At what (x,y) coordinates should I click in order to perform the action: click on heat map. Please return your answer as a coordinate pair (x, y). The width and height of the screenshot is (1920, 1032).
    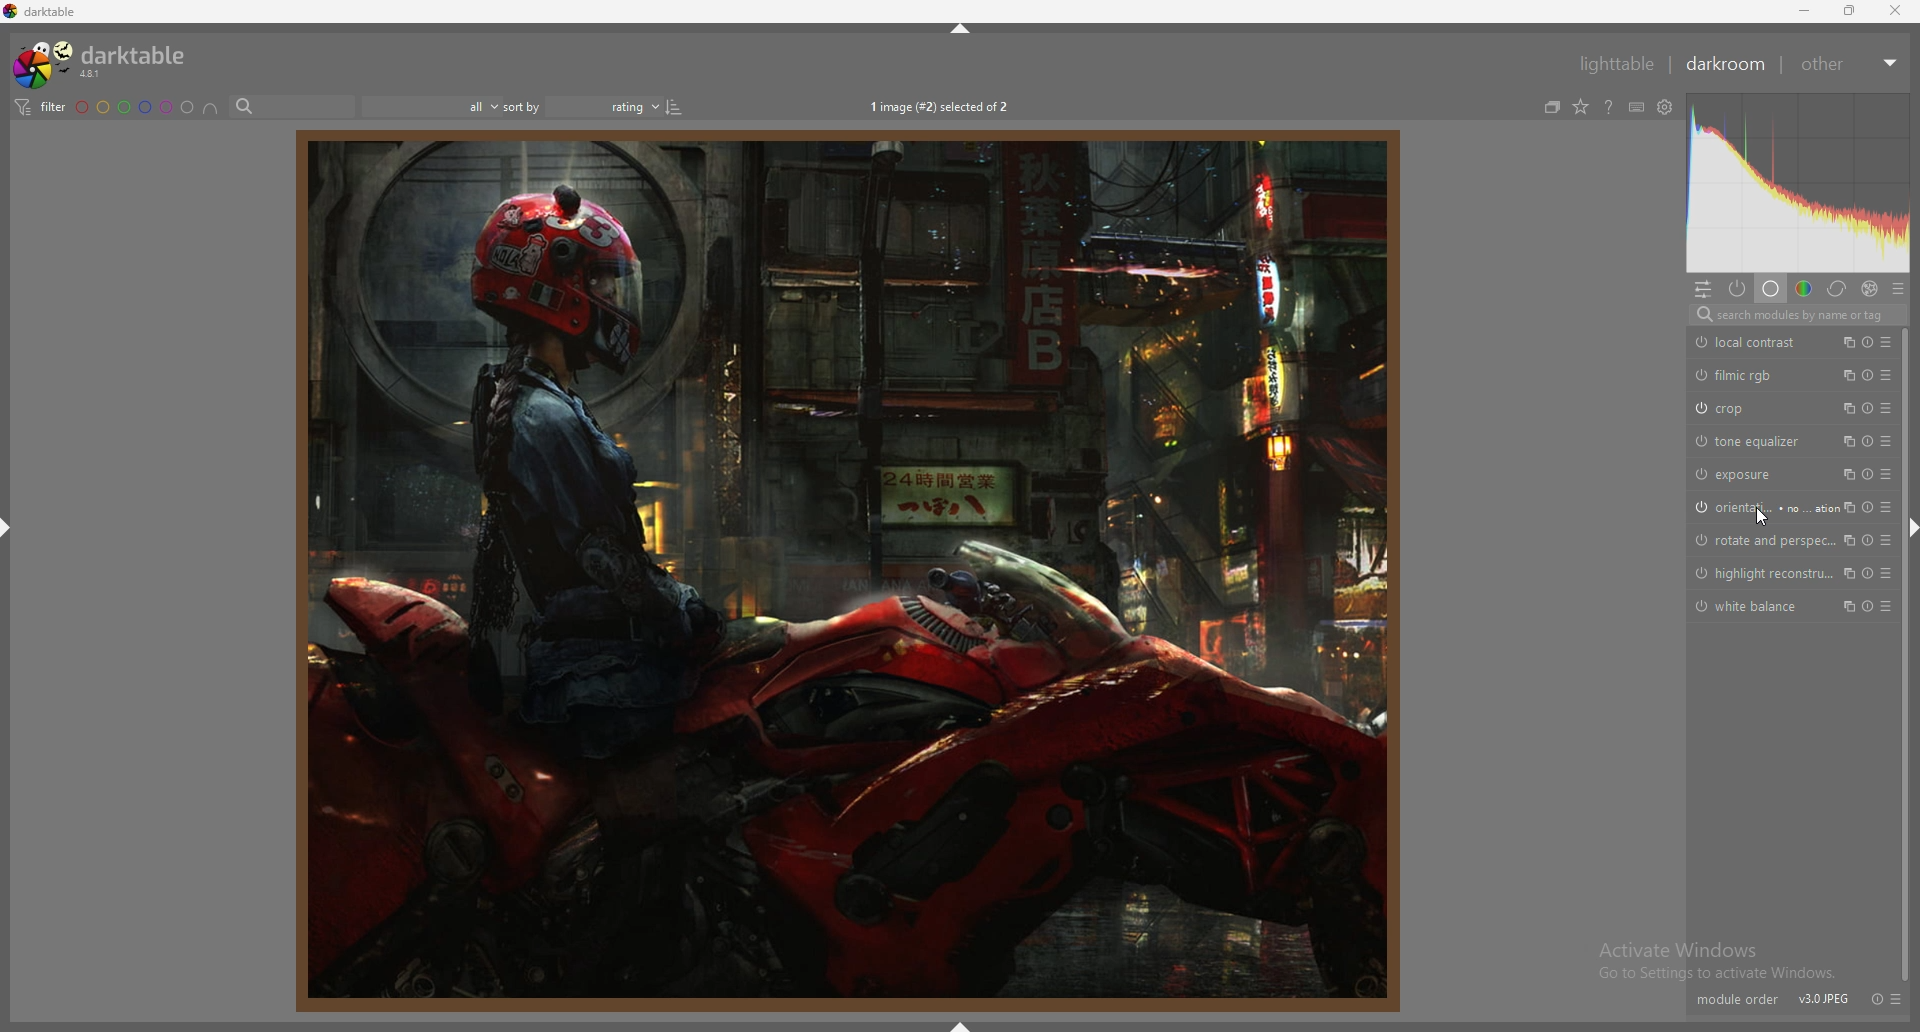
    Looking at the image, I should click on (1798, 184).